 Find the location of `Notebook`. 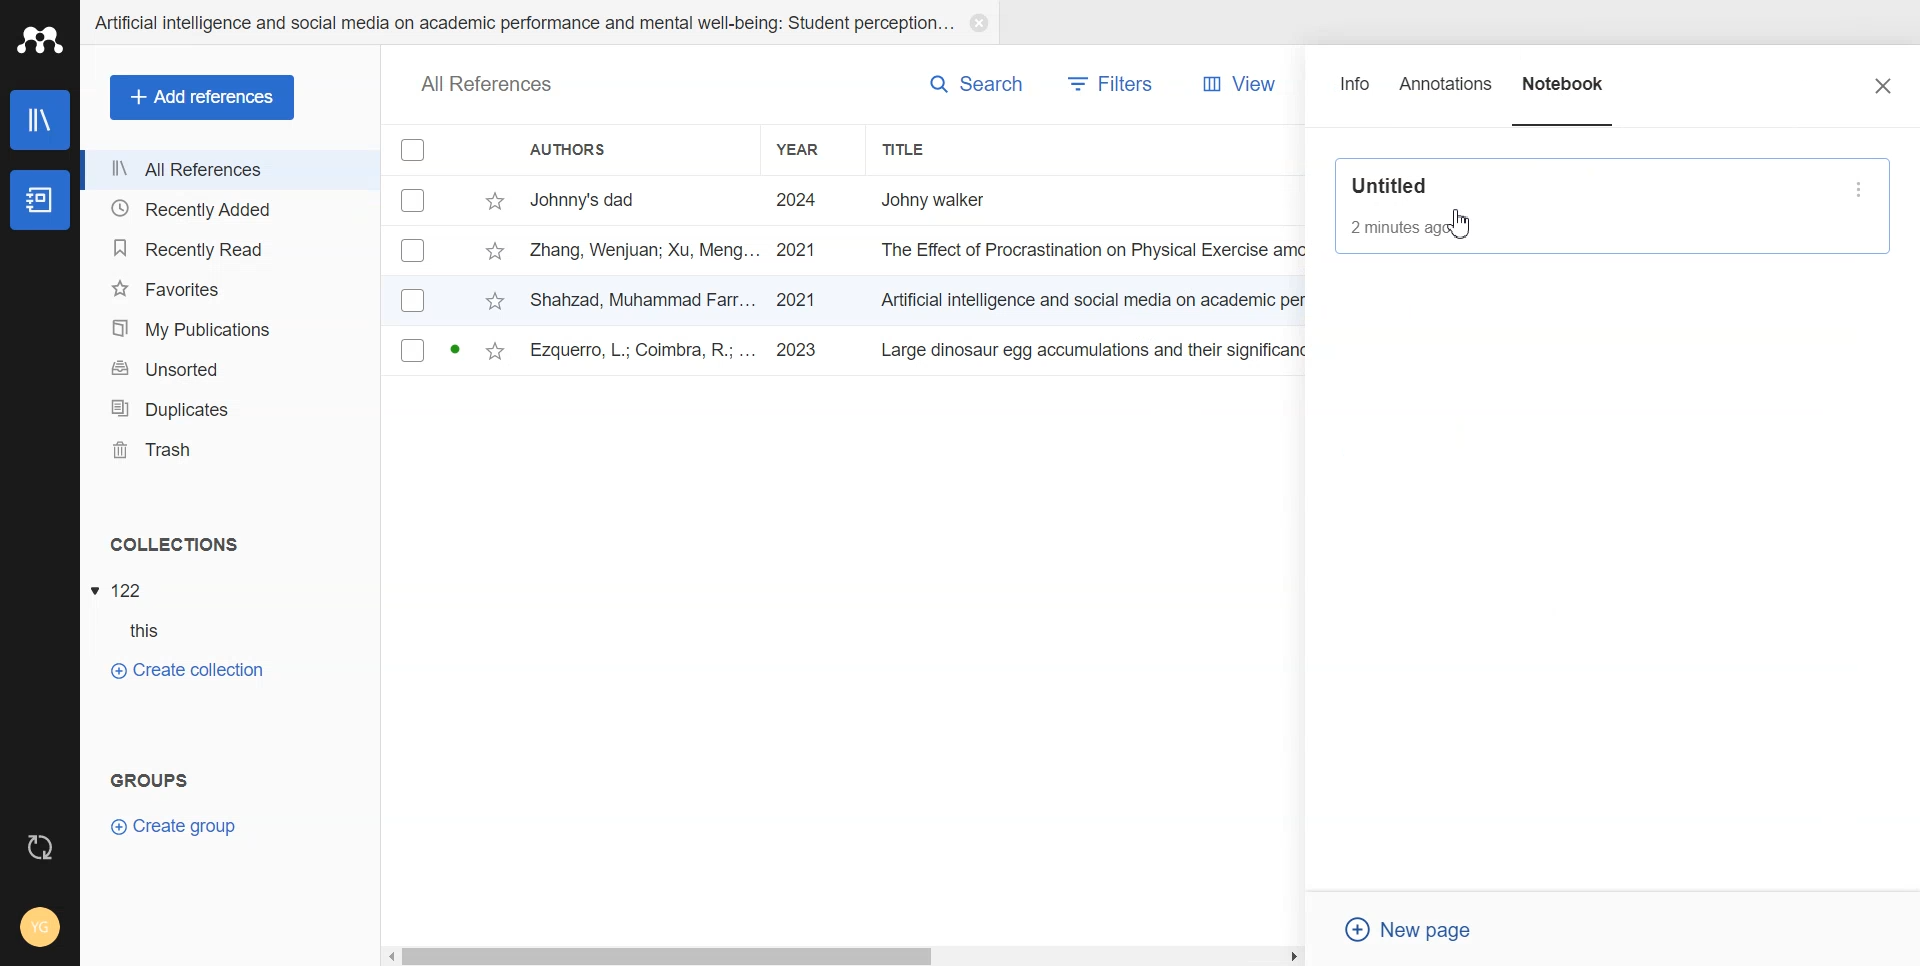

Notebook is located at coordinates (38, 201).